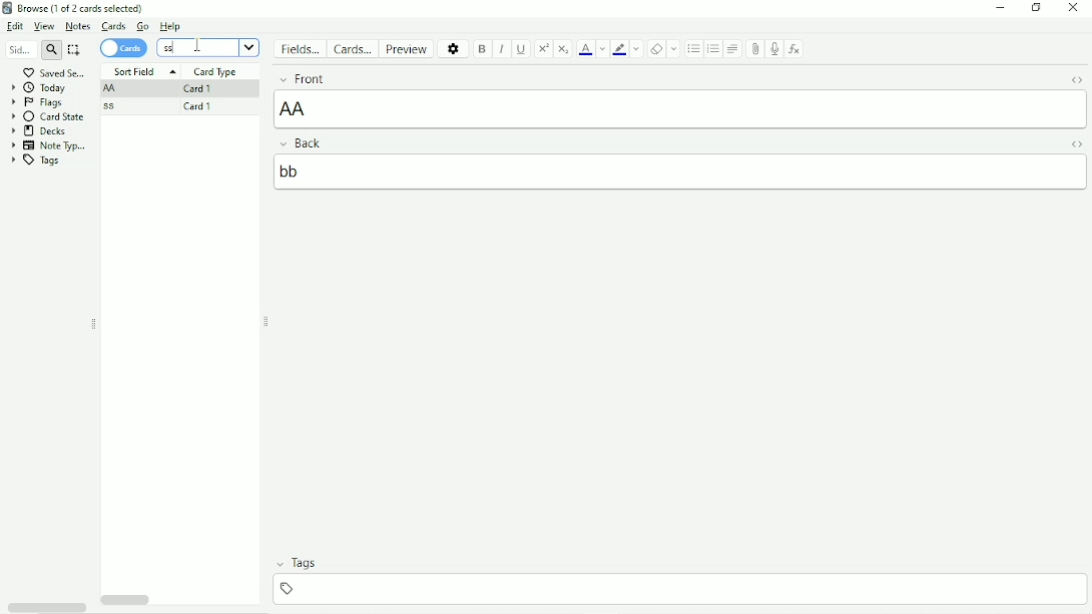 This screenshot has width=1092, height=614. I want to click on Card State, so click(50, 116).